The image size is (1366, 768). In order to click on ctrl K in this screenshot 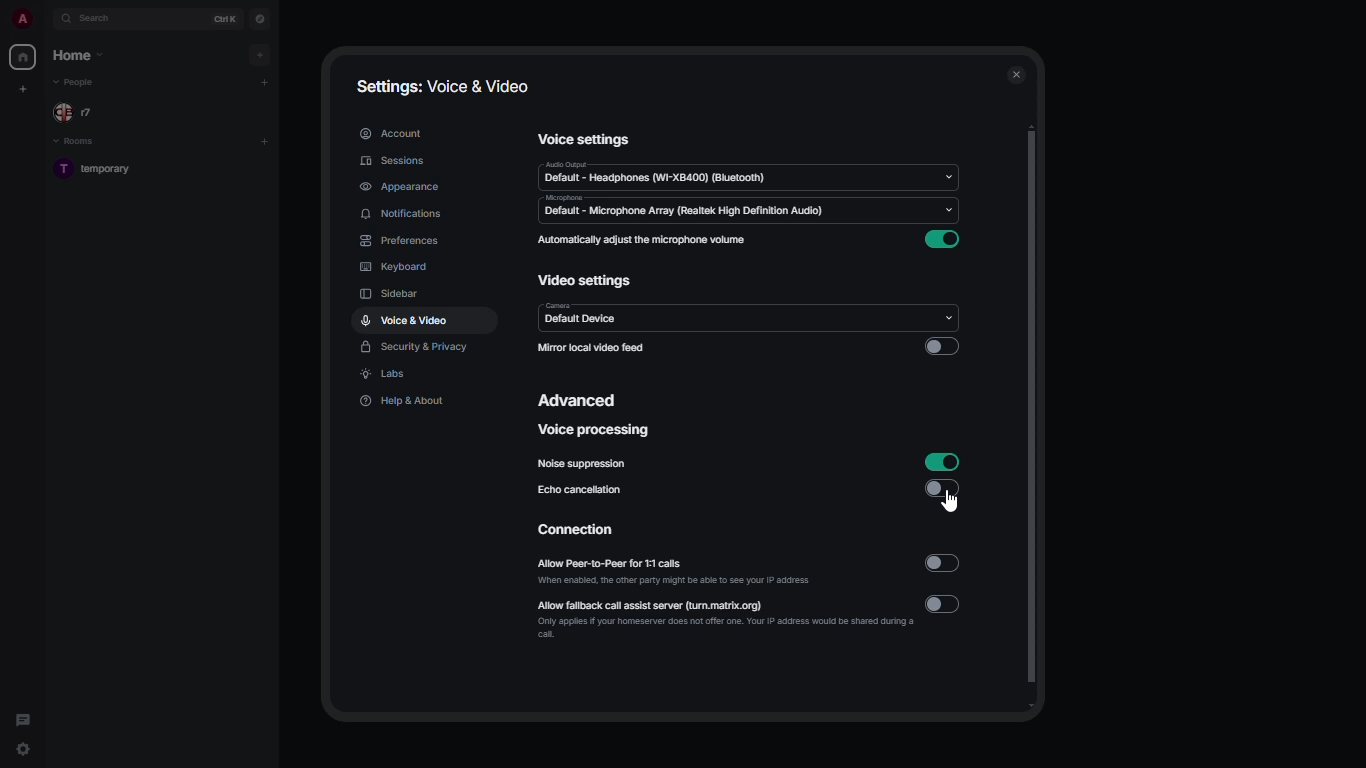, I will do `click(226, 19)`.